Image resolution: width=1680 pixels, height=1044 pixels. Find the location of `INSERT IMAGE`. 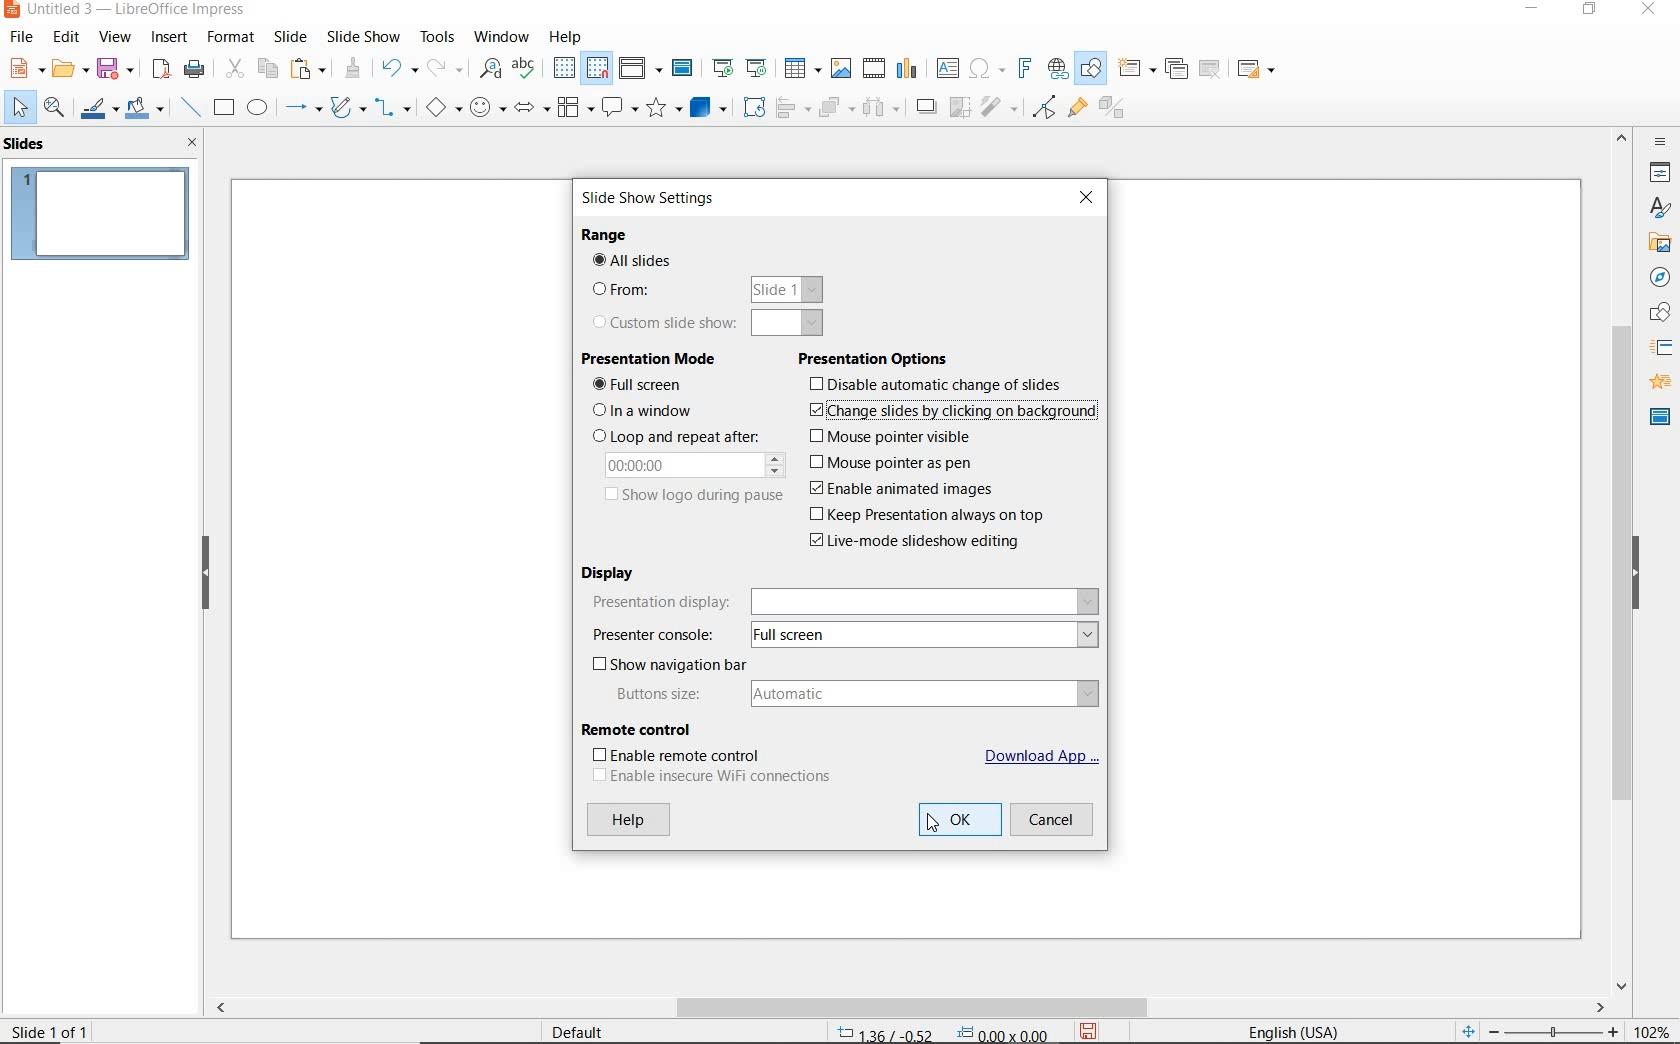

INSERT IMAGE is located at coordinates (836, 69).